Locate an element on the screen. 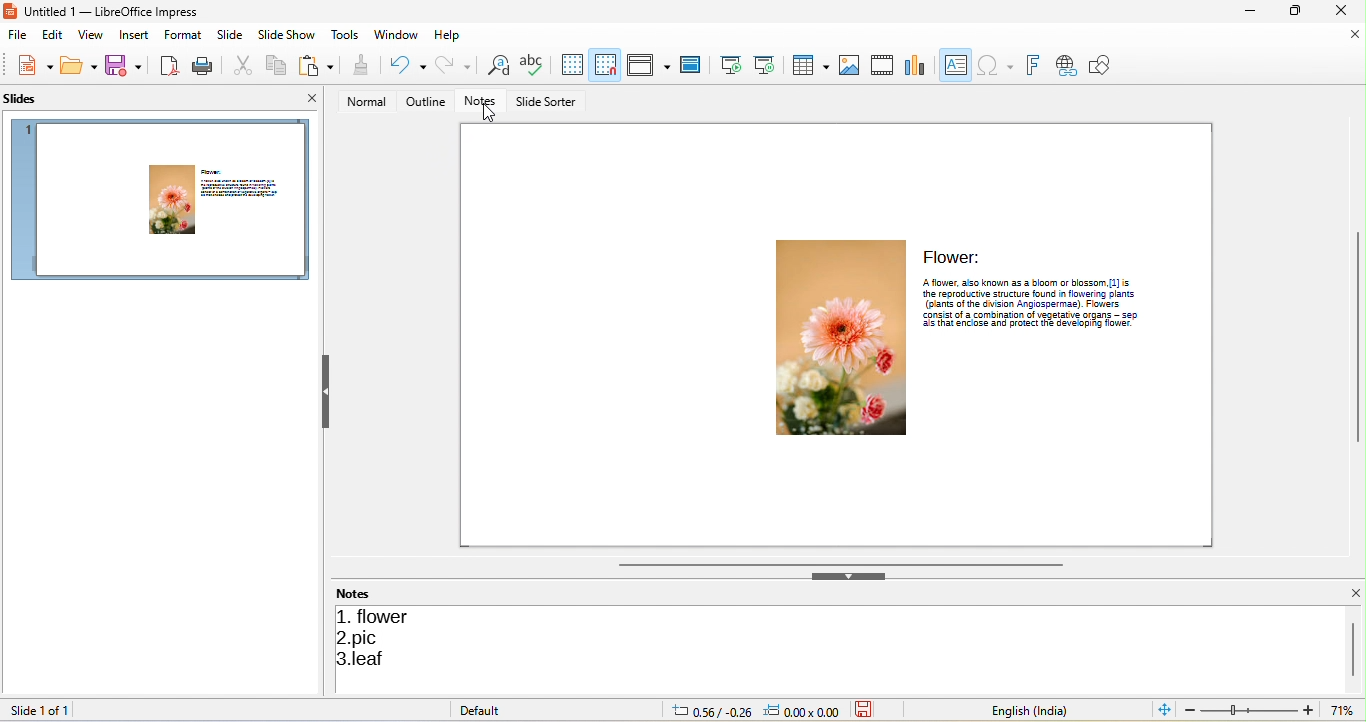  notes is located at coordinates (362, 593).